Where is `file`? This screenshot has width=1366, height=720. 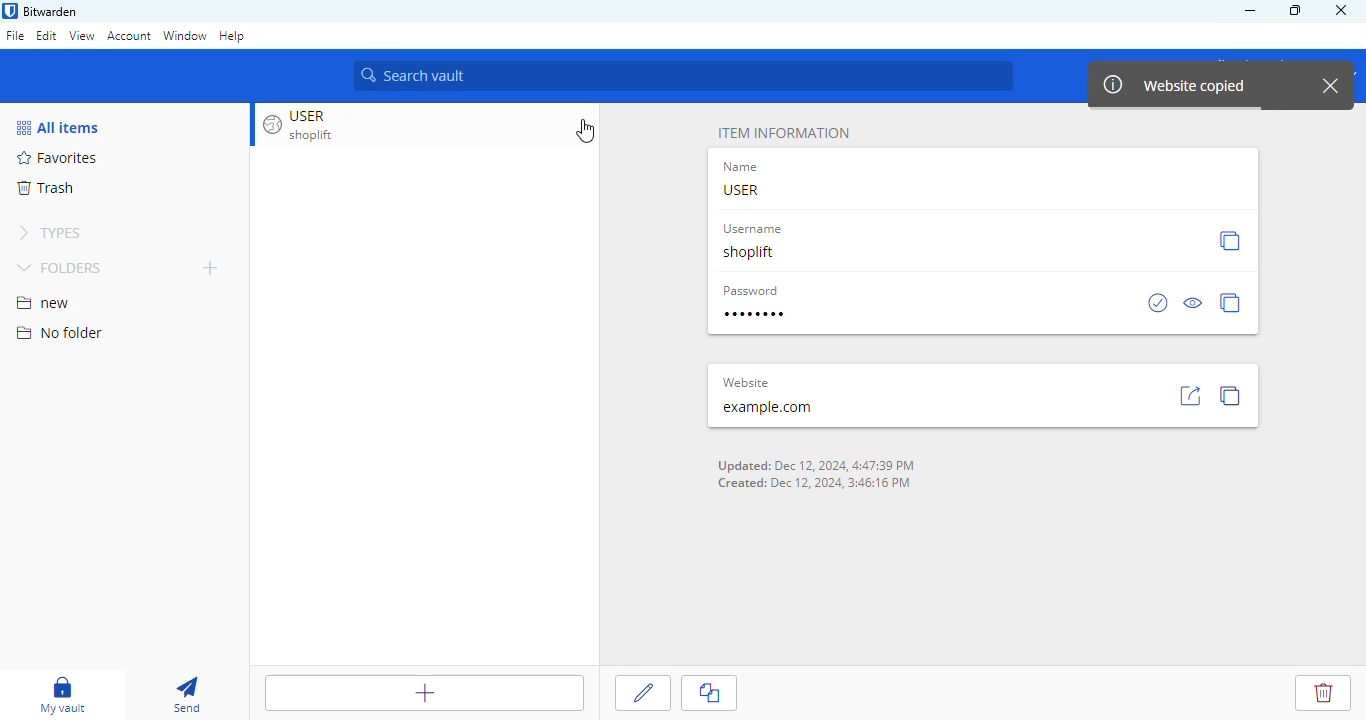
file is located at coordinates (15, 35).